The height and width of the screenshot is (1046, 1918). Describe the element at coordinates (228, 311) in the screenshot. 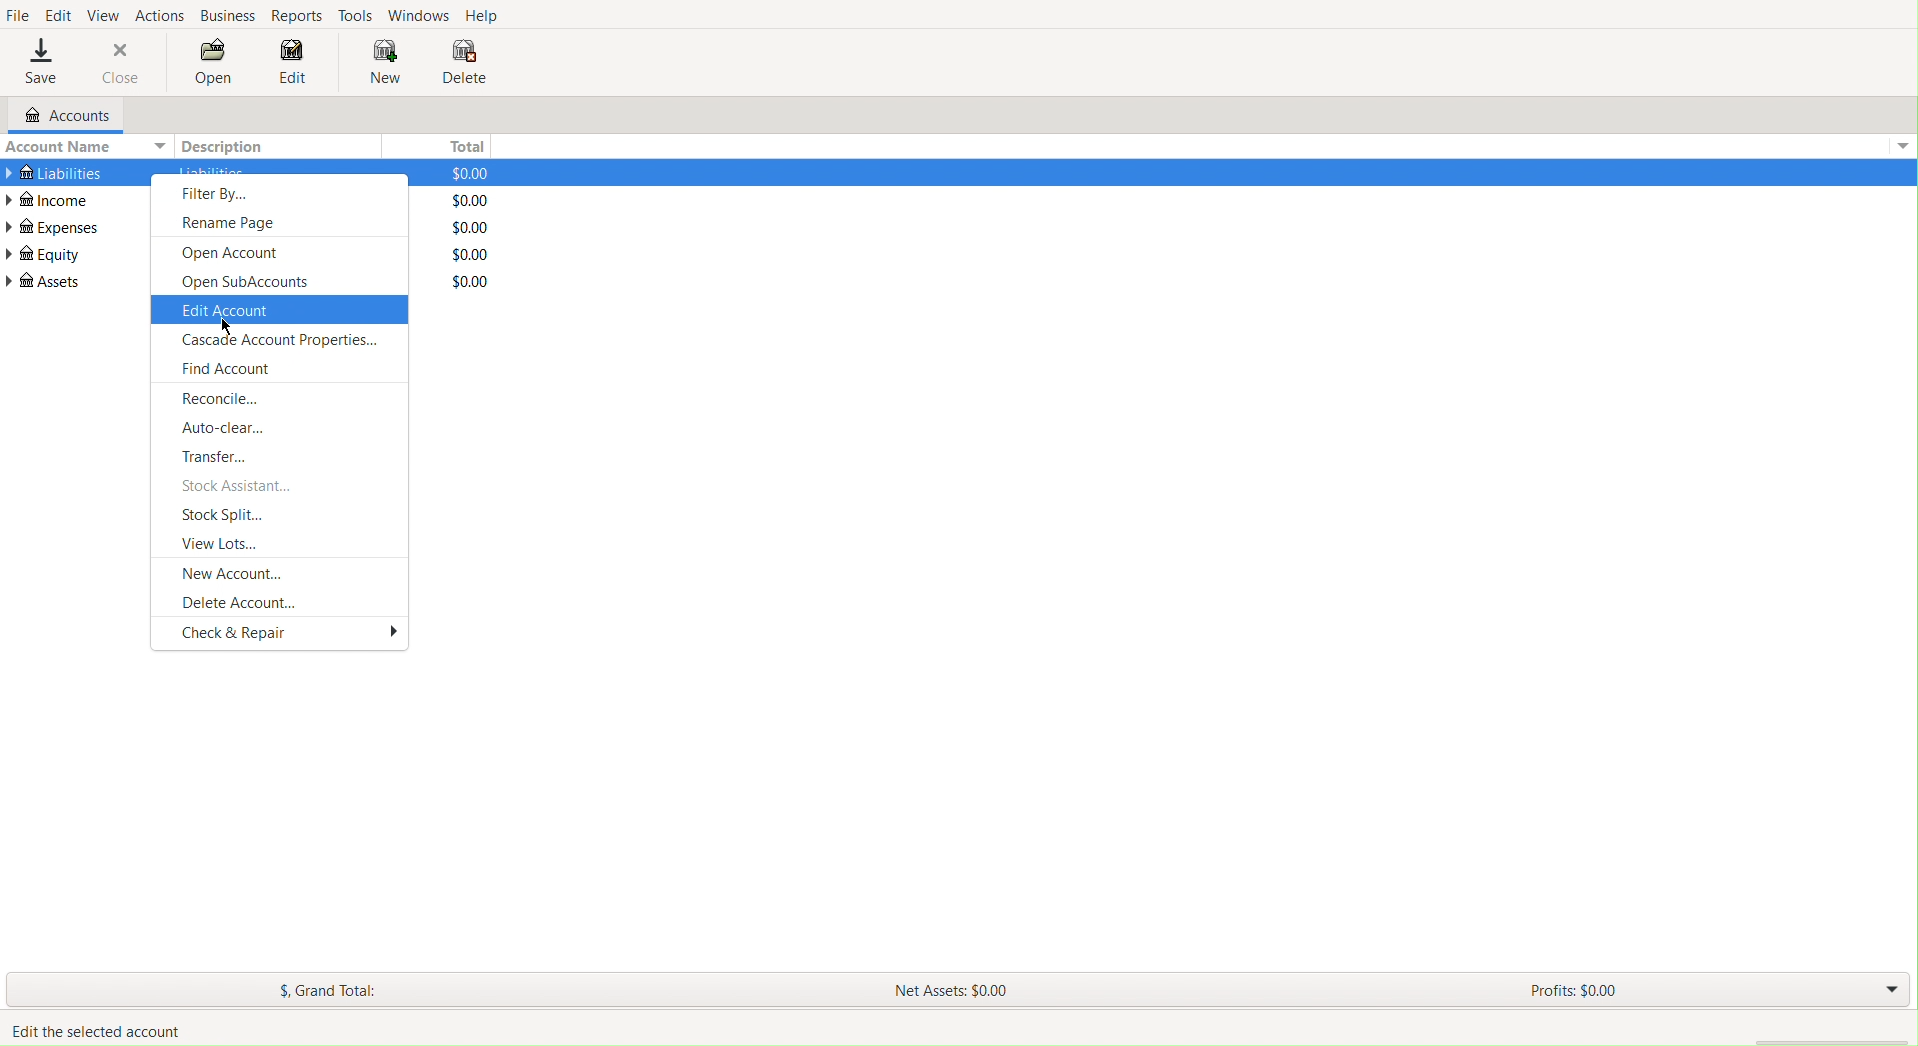

I see `Edit Account` at that location.